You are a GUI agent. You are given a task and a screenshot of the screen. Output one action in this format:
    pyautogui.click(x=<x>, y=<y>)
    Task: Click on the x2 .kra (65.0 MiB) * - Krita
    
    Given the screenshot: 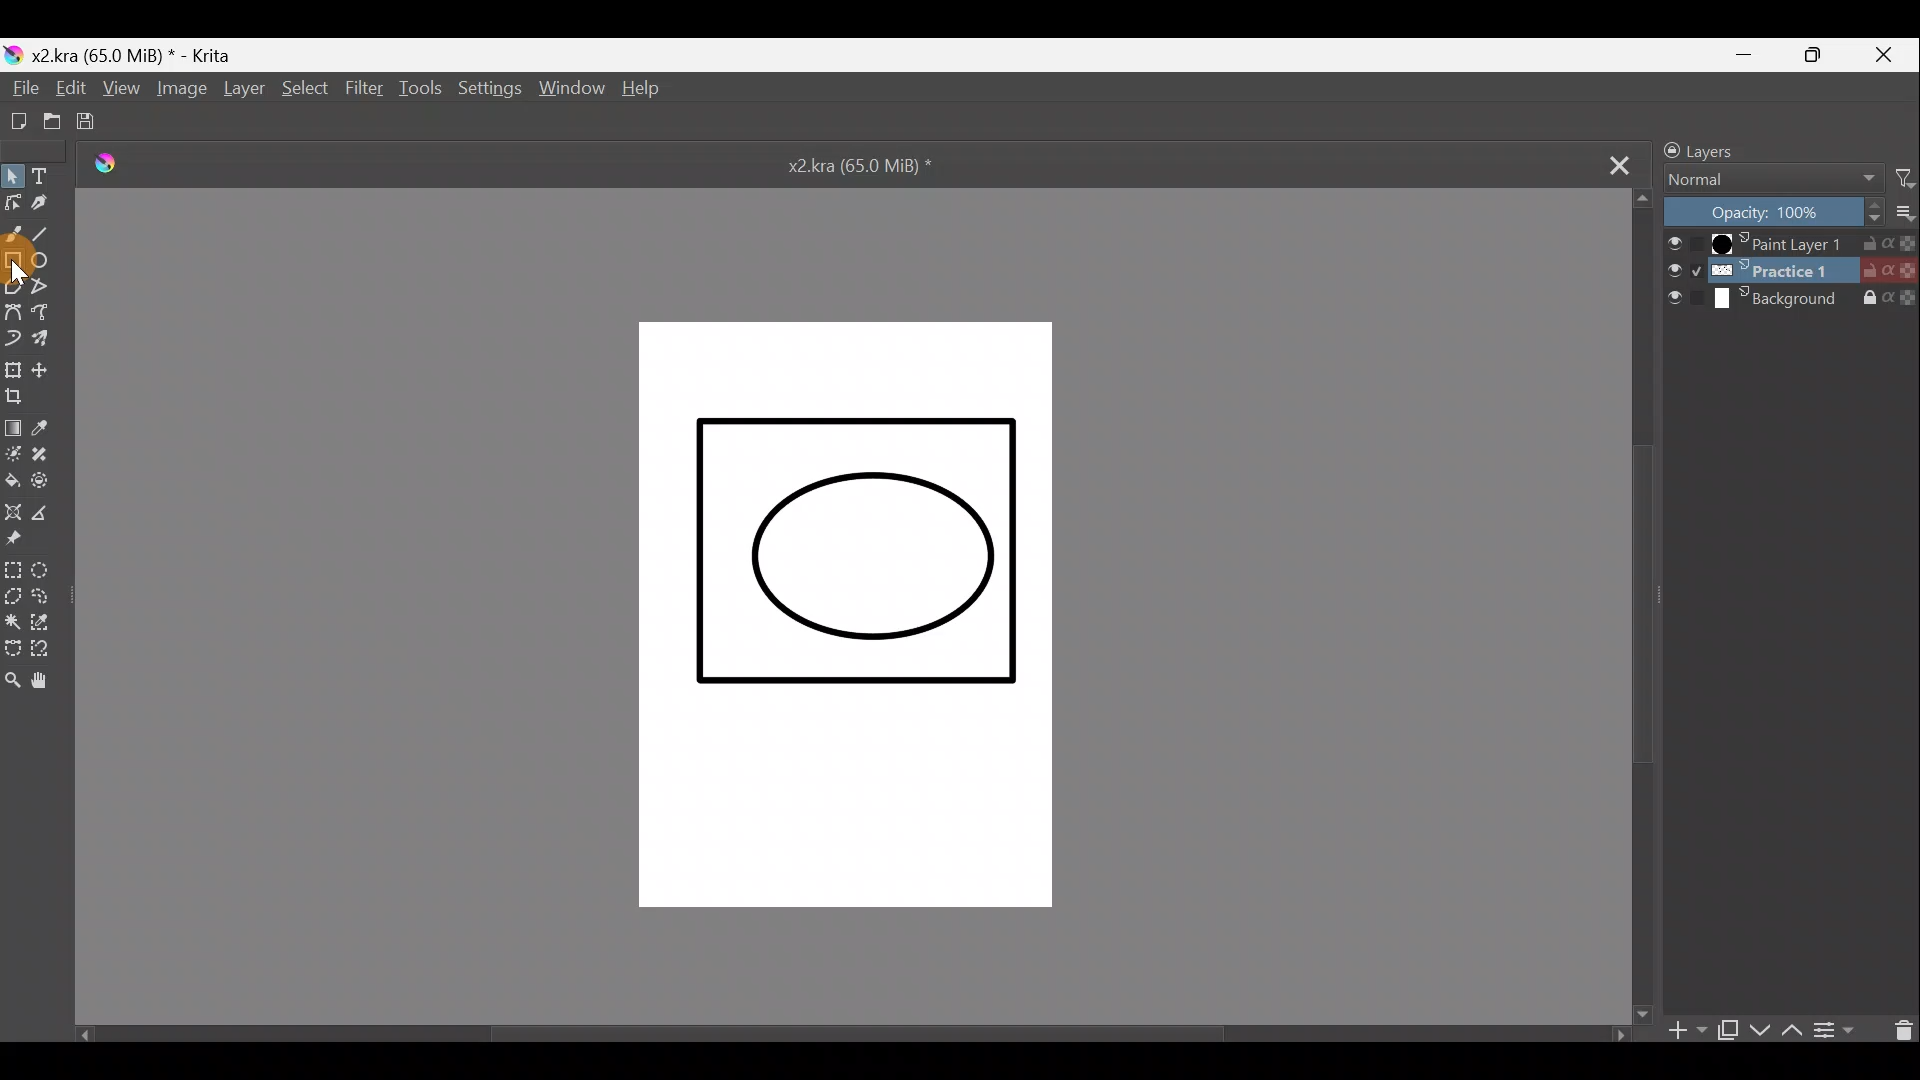 What is the action you would take?
    pyautogui.click(x=148, y=55)
    